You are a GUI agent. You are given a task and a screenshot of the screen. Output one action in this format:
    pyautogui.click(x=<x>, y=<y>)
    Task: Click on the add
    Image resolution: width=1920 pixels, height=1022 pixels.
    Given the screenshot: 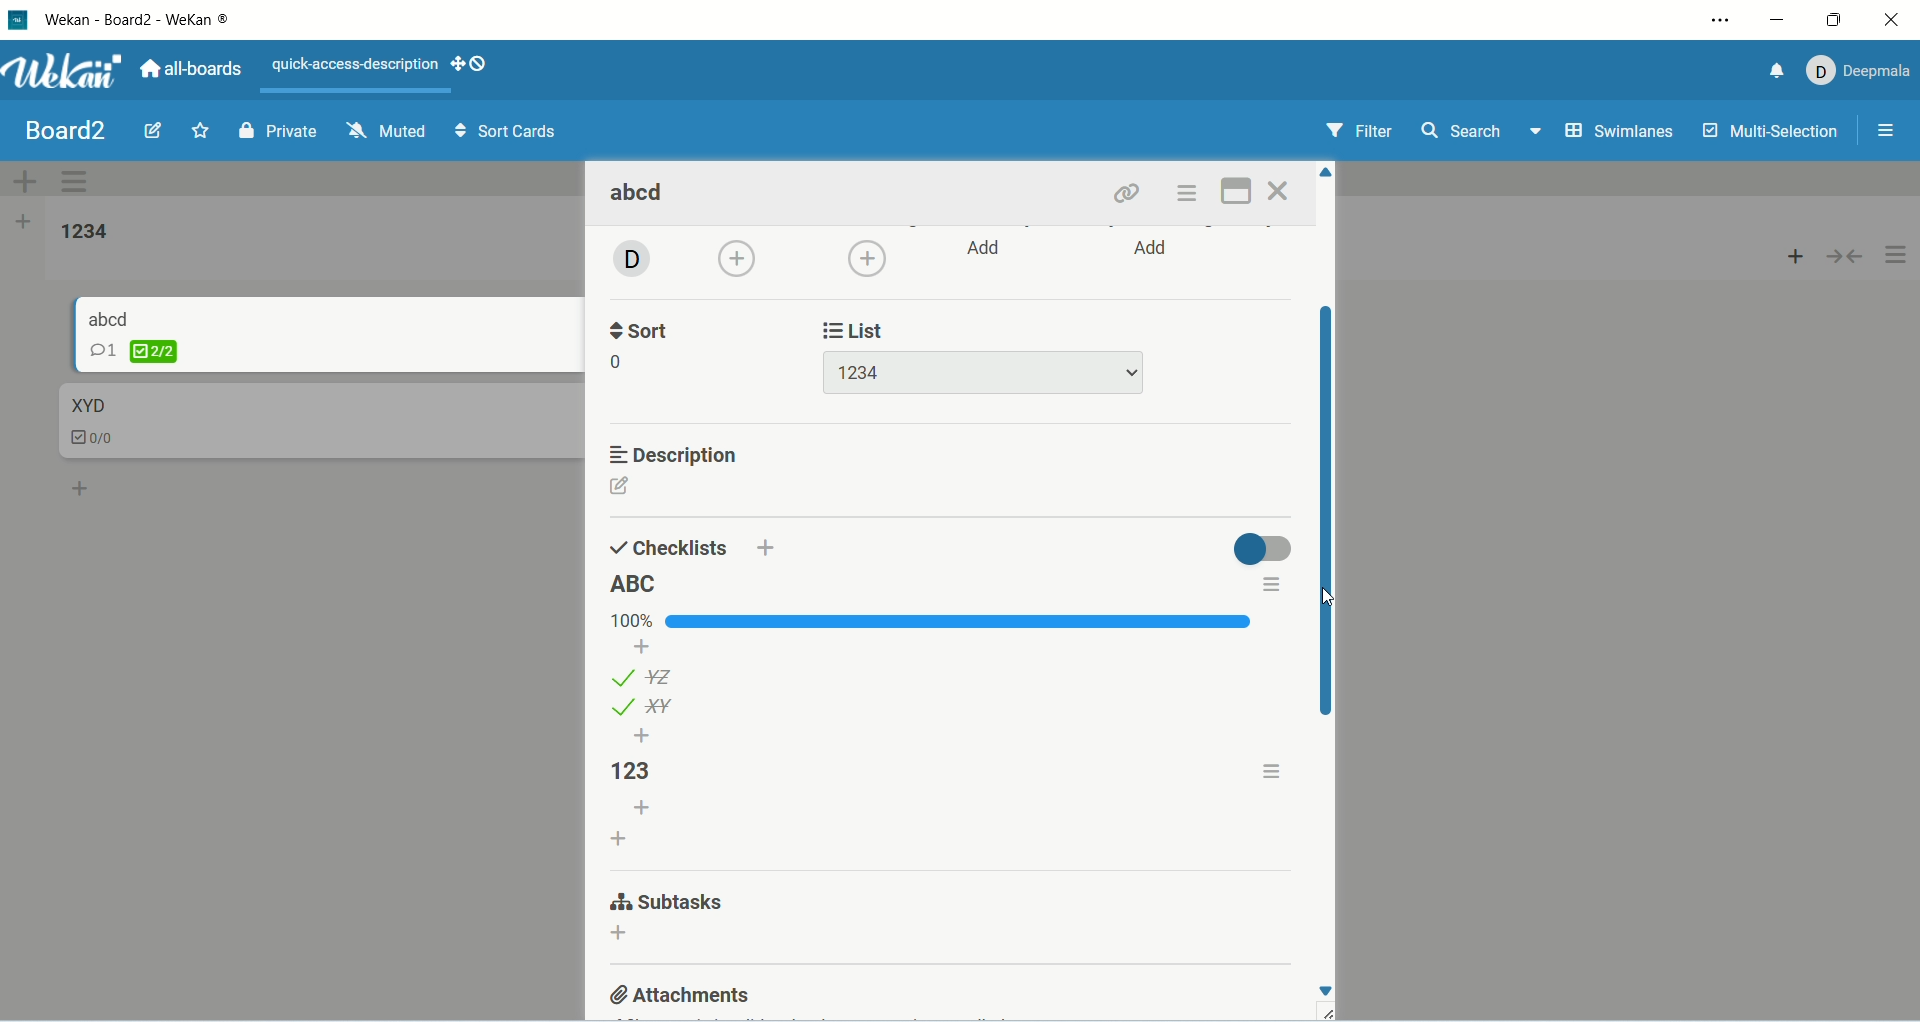 What is the action you would take?
    pyautogui.click(x=767, y=546)
    